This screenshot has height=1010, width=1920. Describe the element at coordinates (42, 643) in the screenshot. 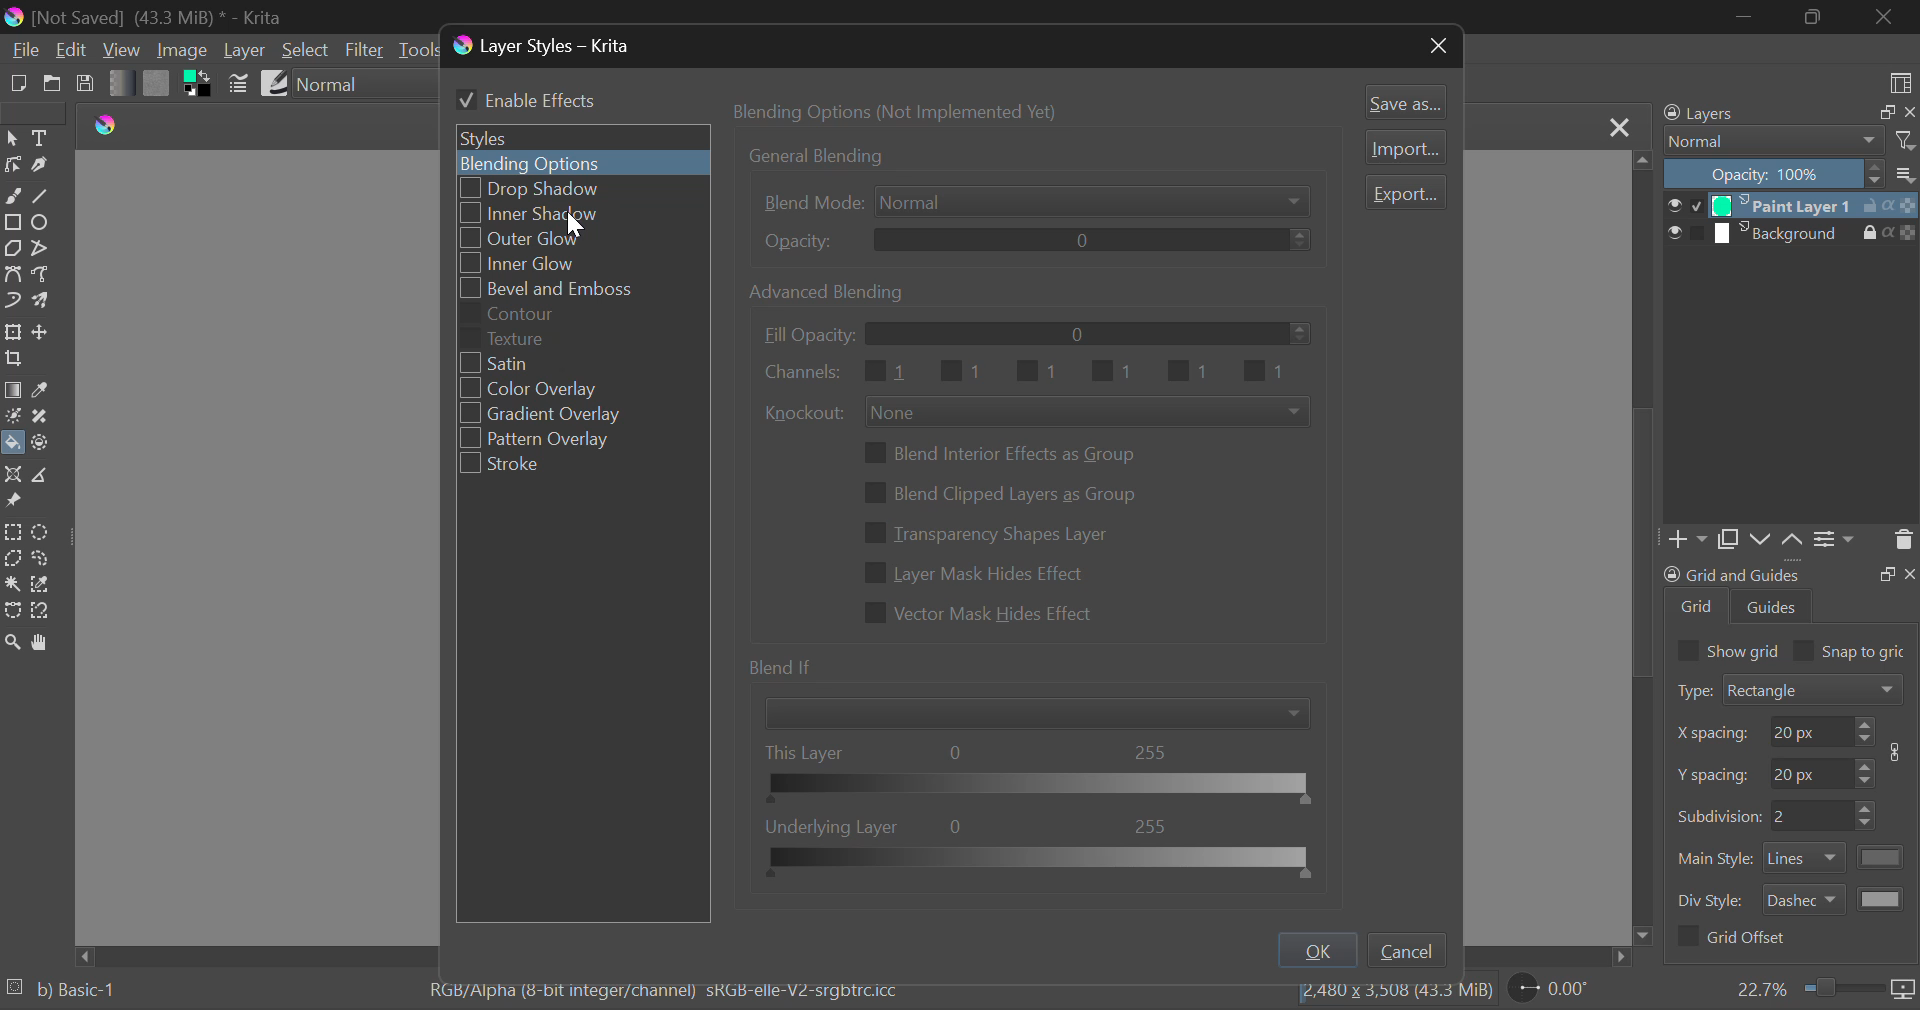

I see `Pan` at that location.